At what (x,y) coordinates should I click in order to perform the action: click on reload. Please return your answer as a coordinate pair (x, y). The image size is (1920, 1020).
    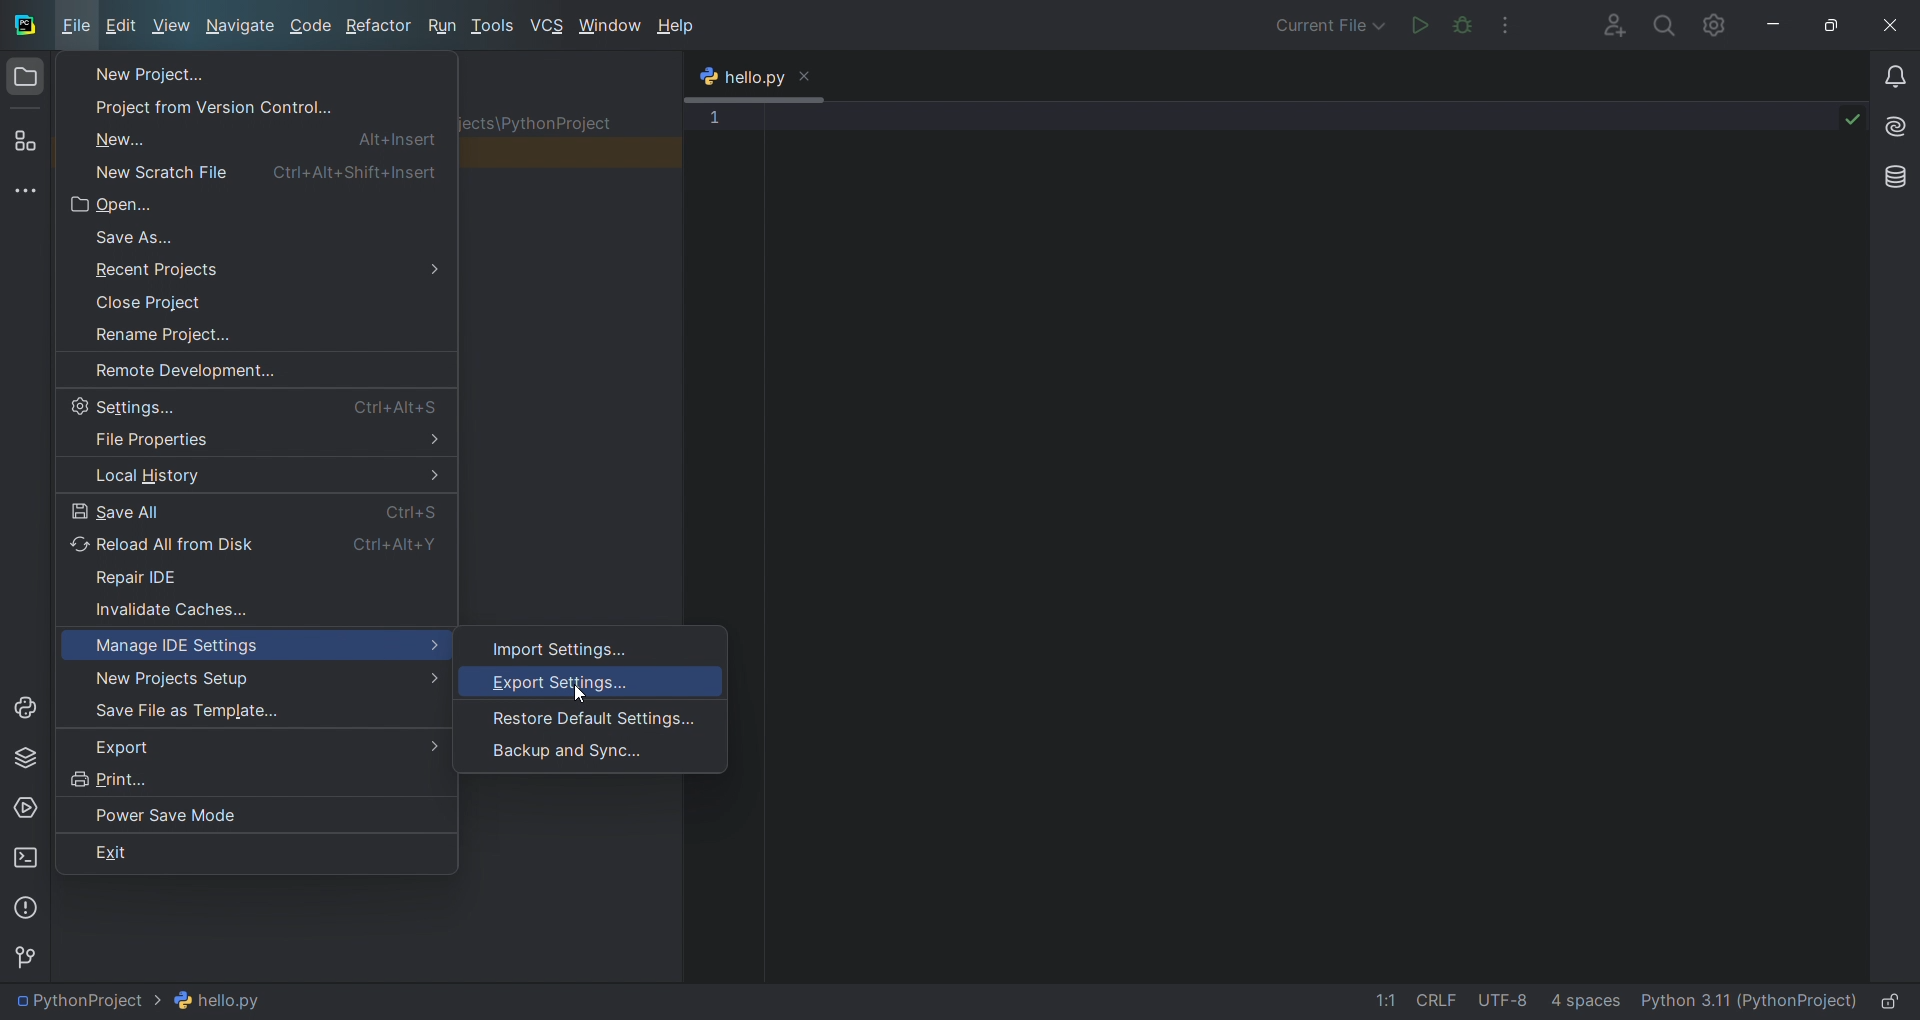
    Looking at the image, I should click on (254, 544).